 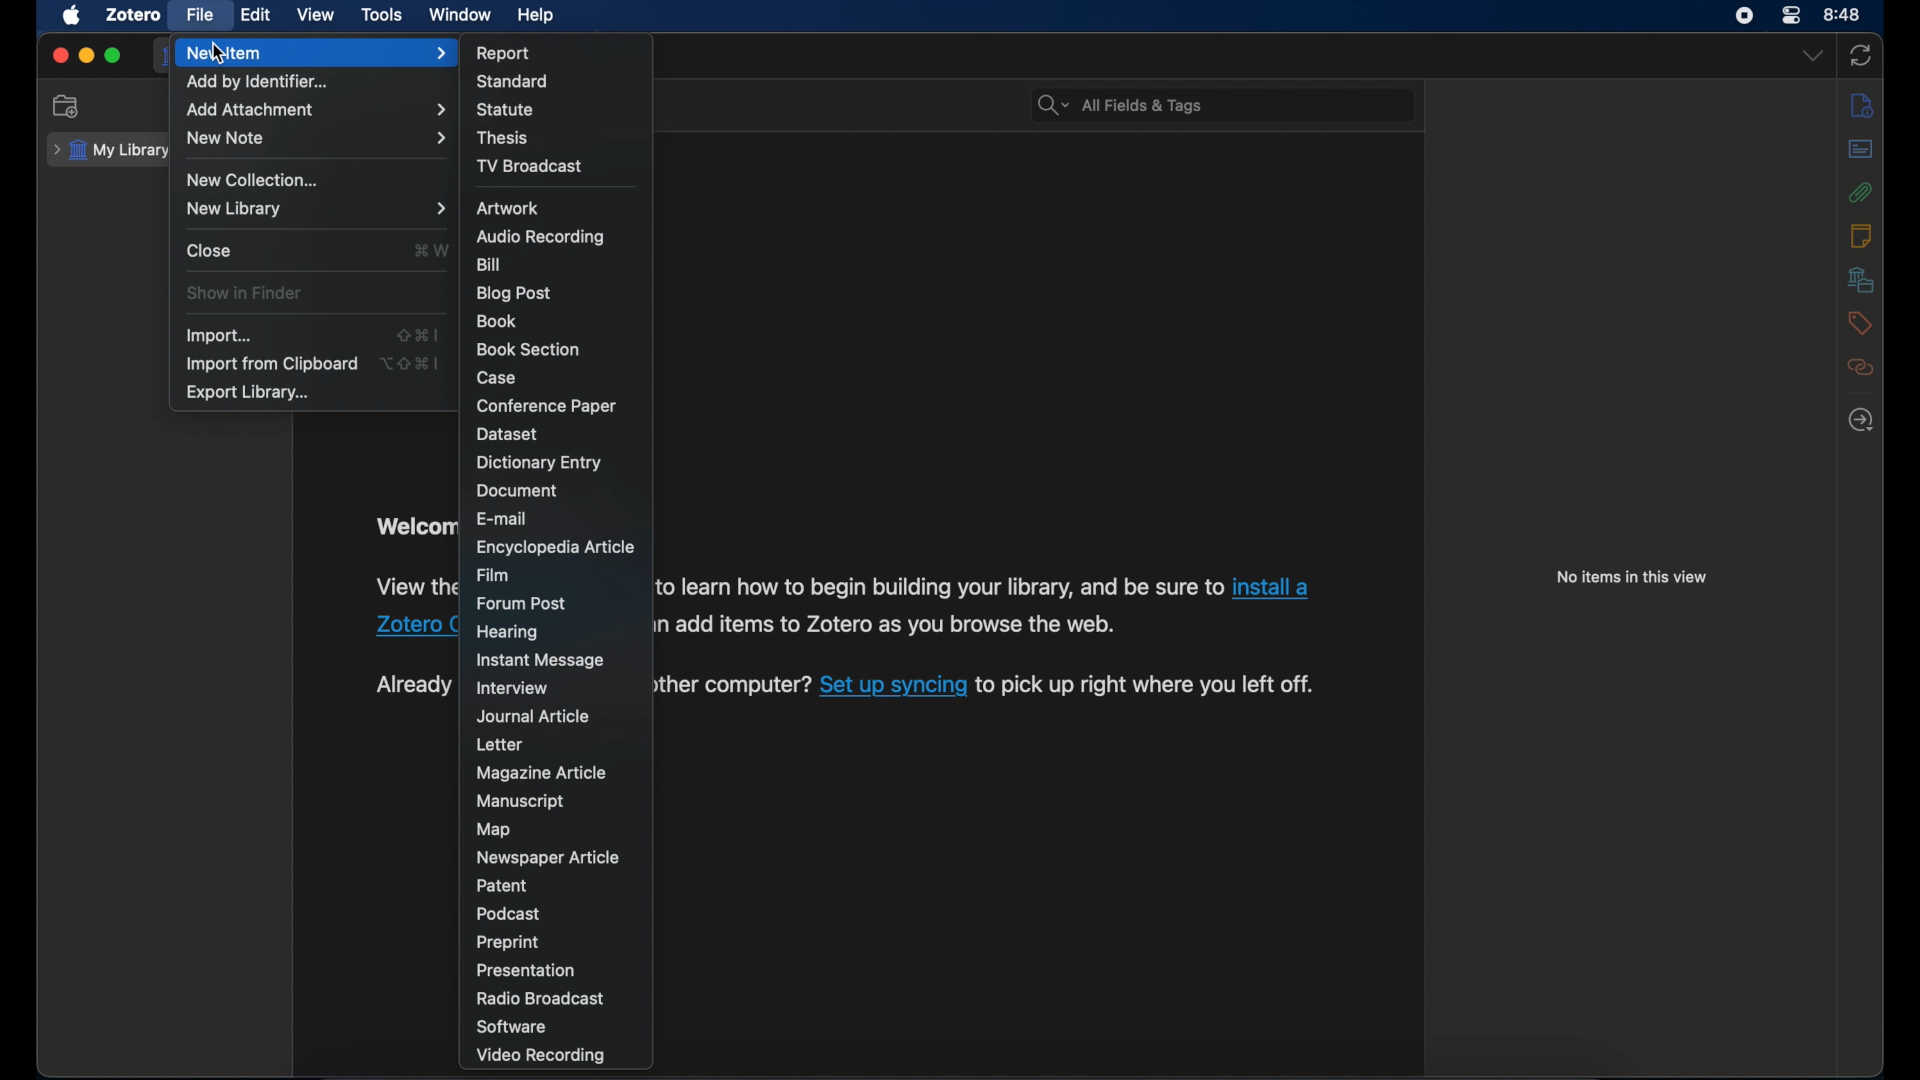 I want to click on close, so click(x=60, y=54).